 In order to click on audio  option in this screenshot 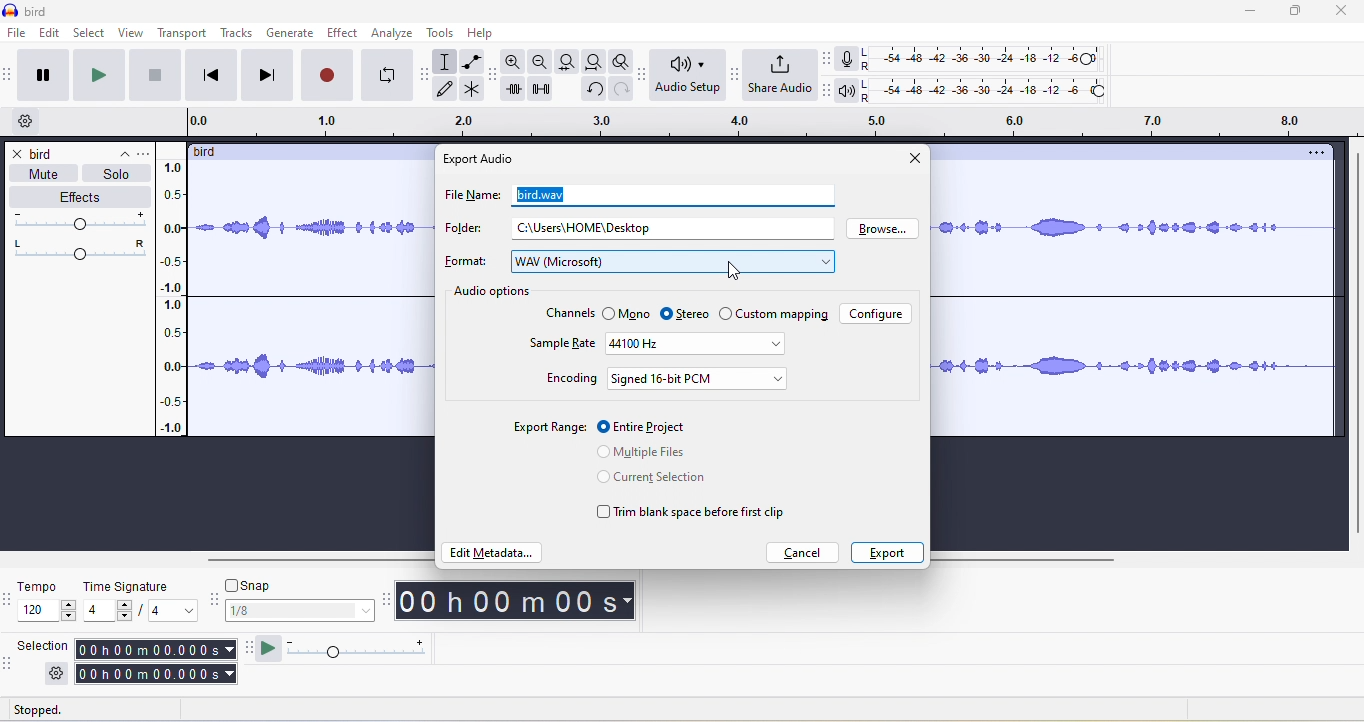, I will do `click(495, 293)`.